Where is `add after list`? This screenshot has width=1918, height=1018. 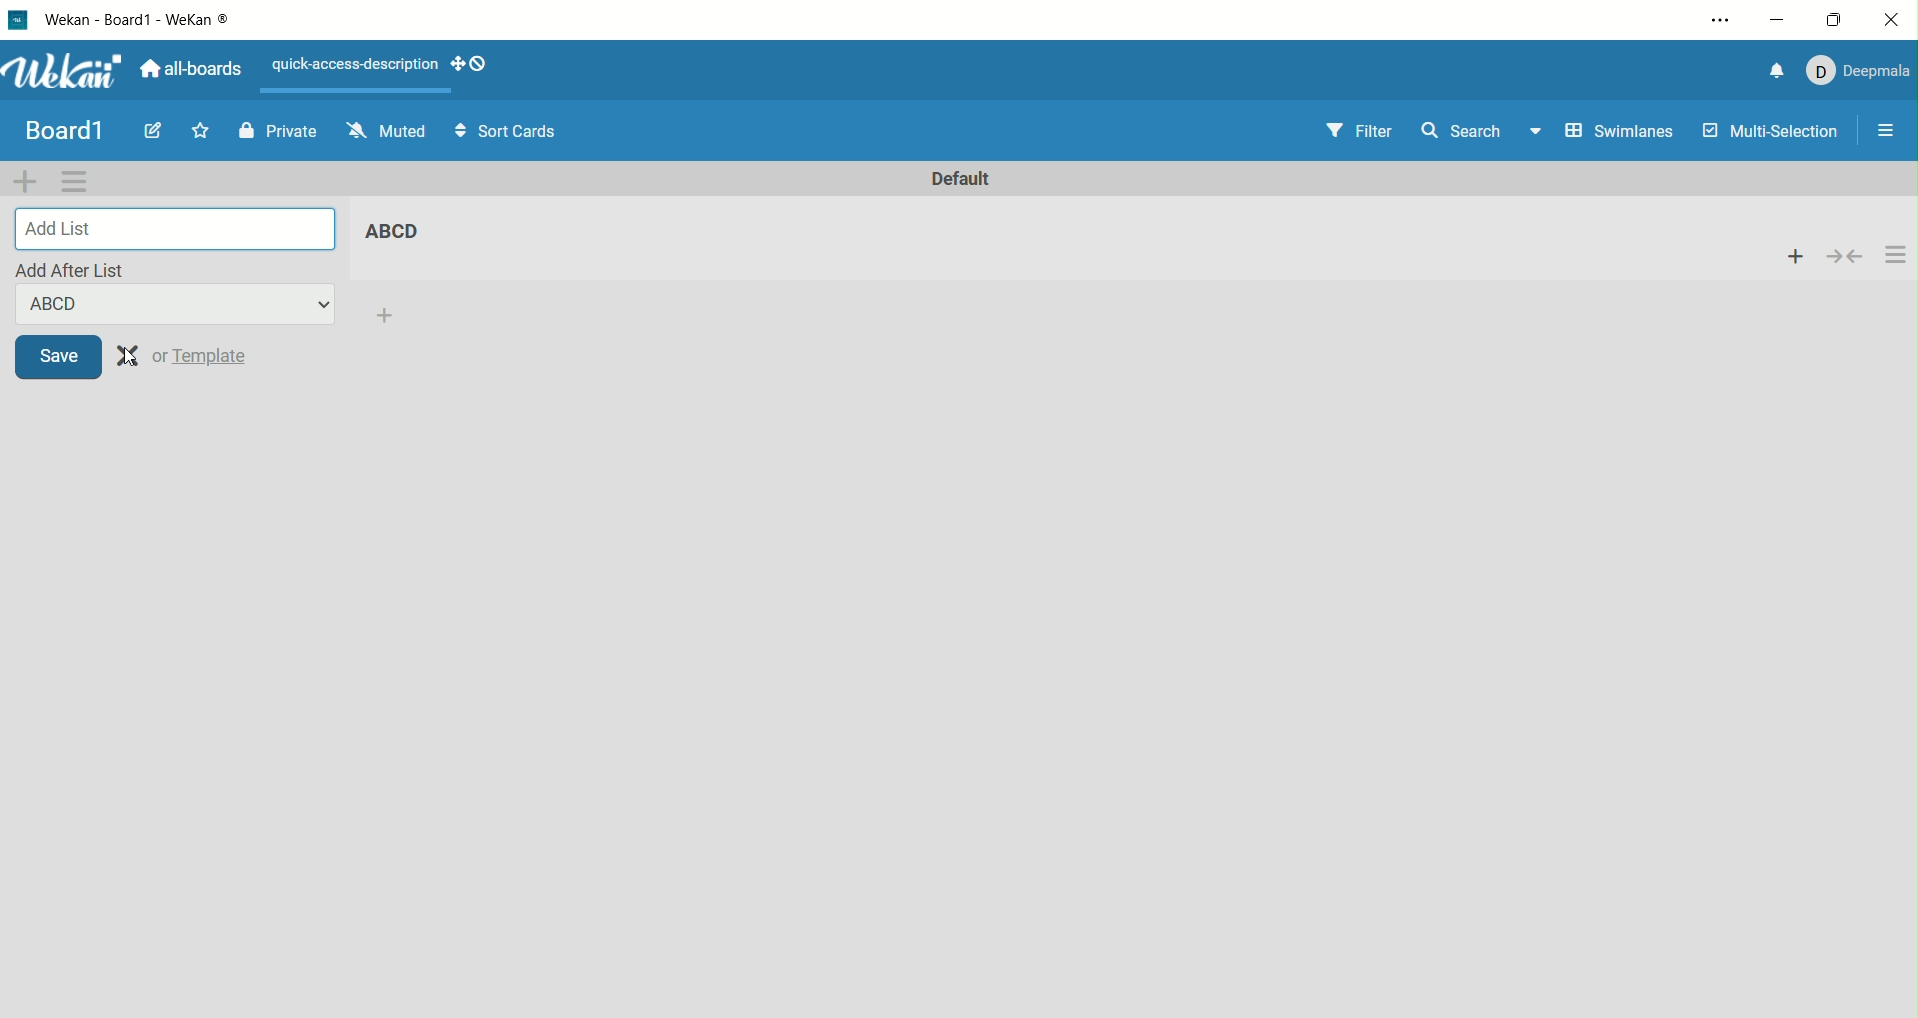 add after list is located at coordinates (73, 271).